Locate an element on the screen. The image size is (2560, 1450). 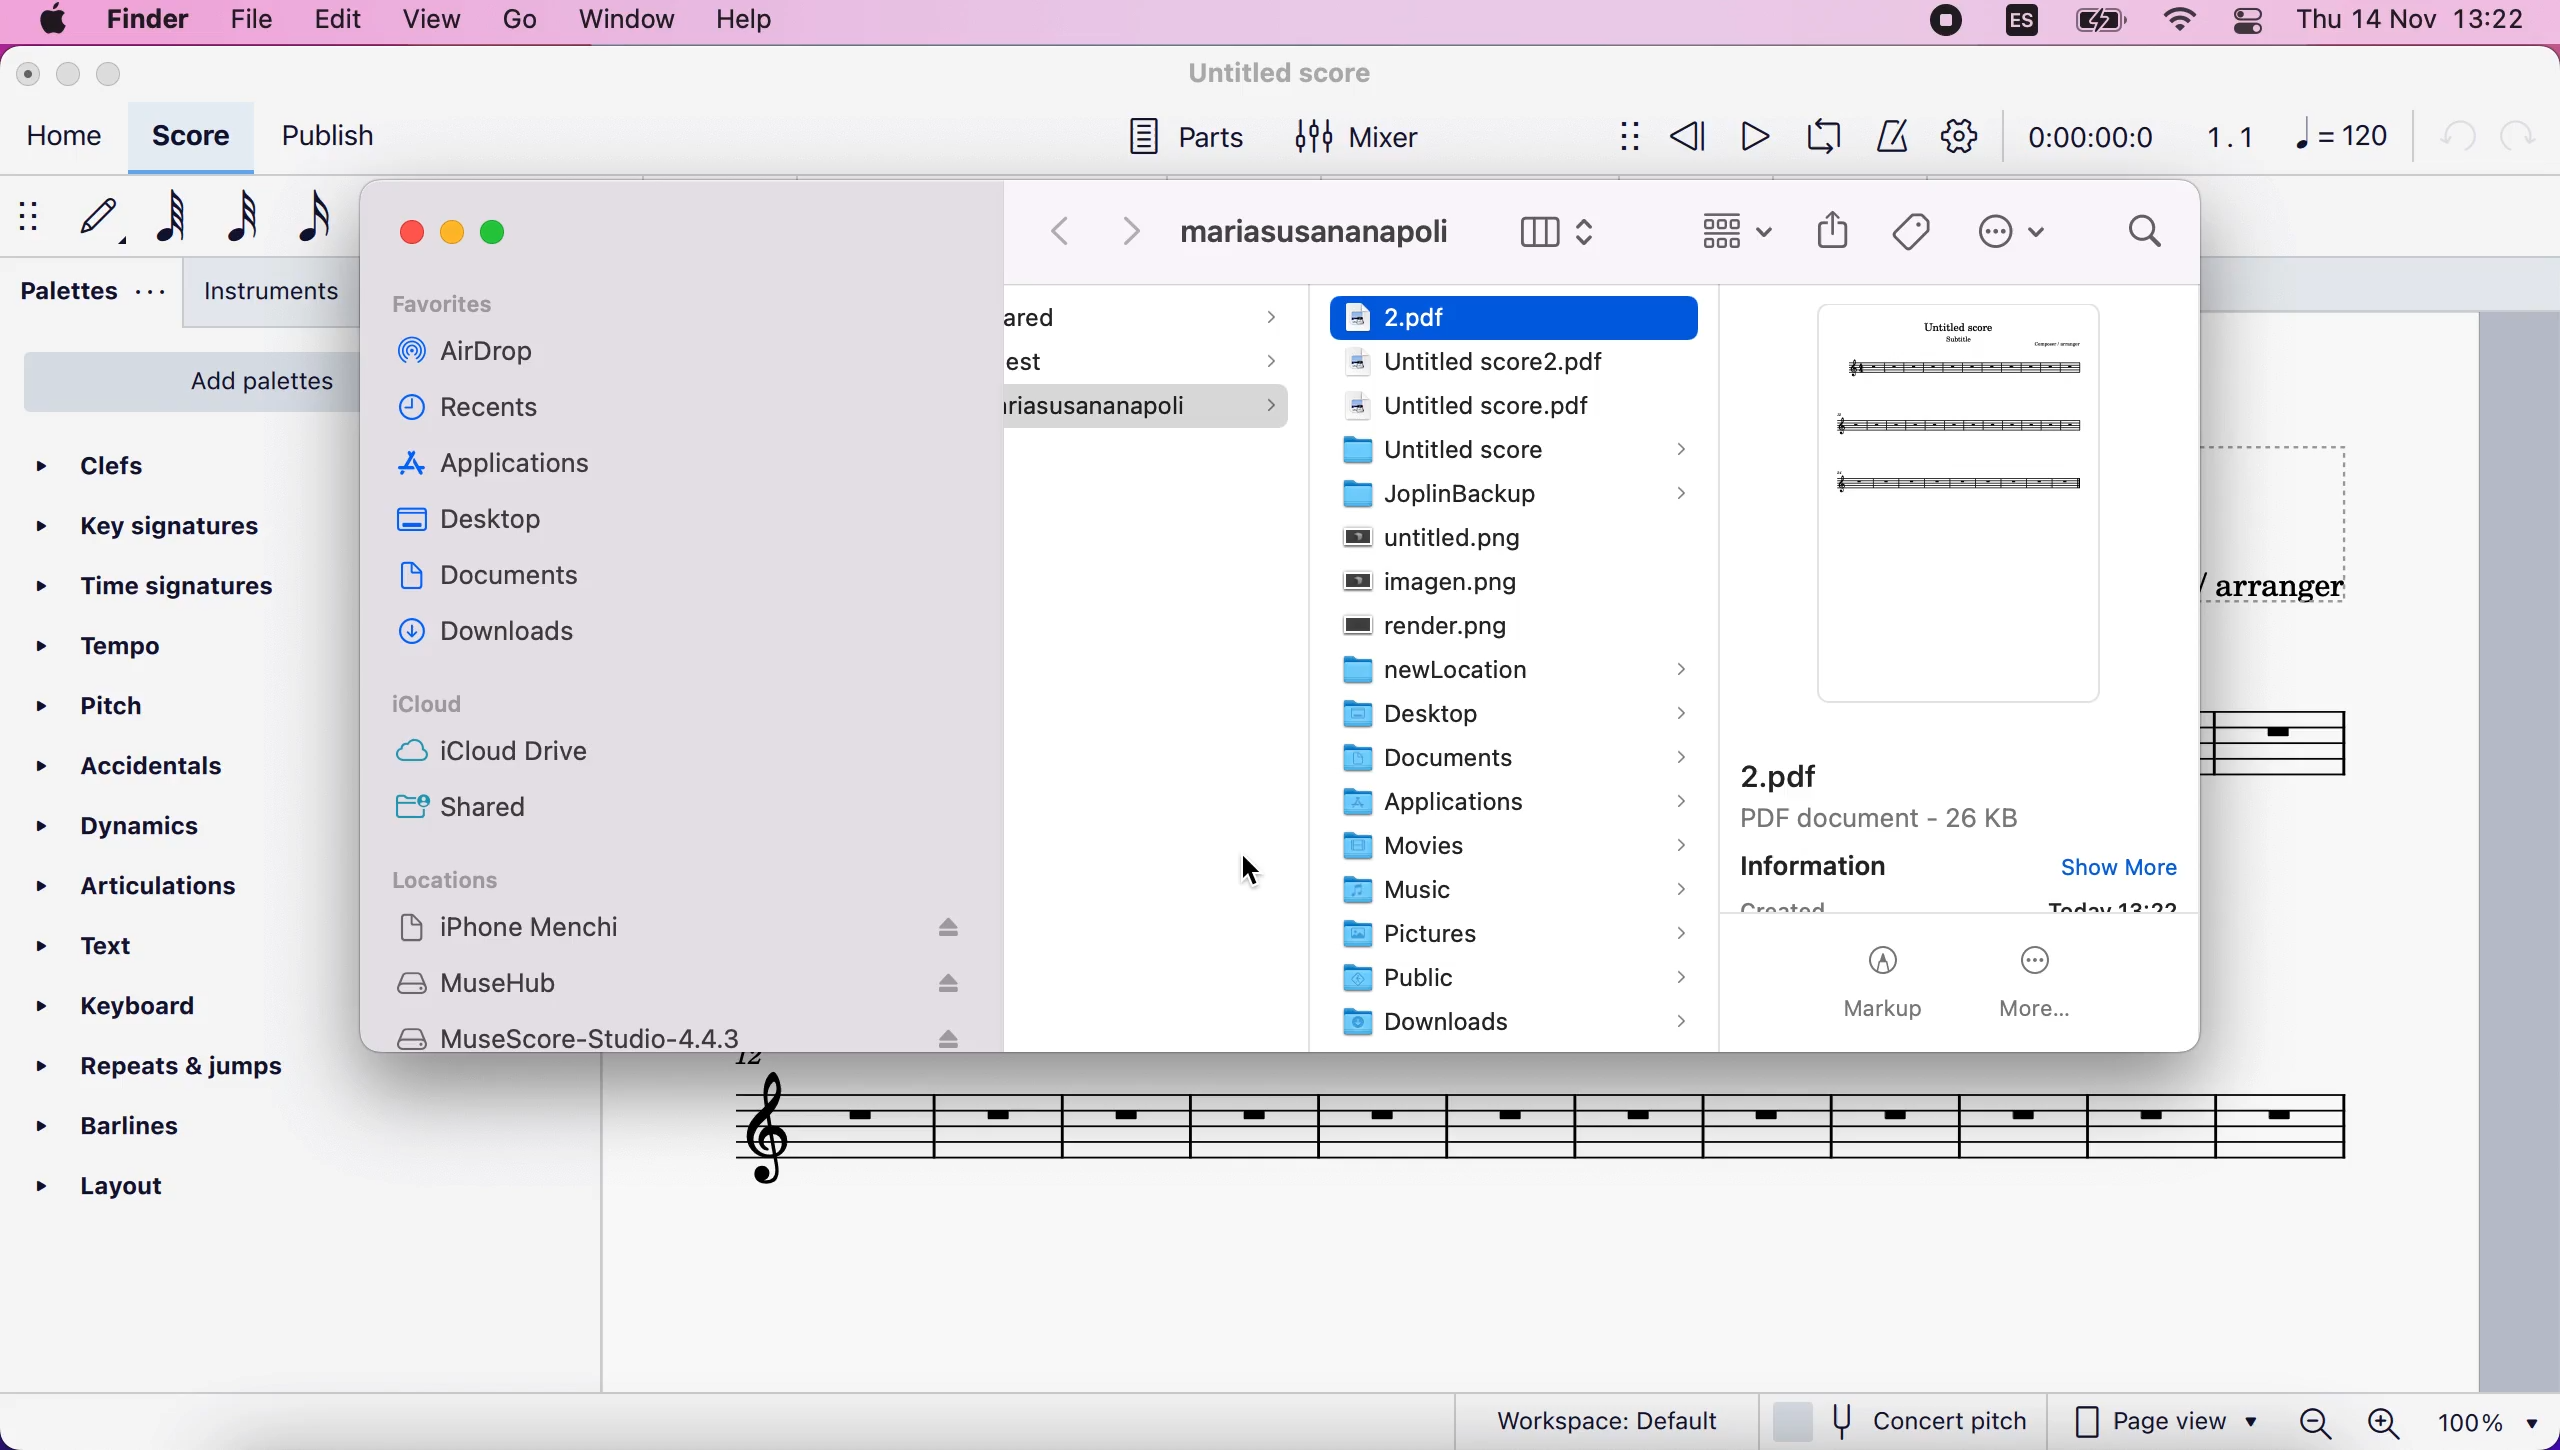
panel control is located at coordinates (2250, 25).